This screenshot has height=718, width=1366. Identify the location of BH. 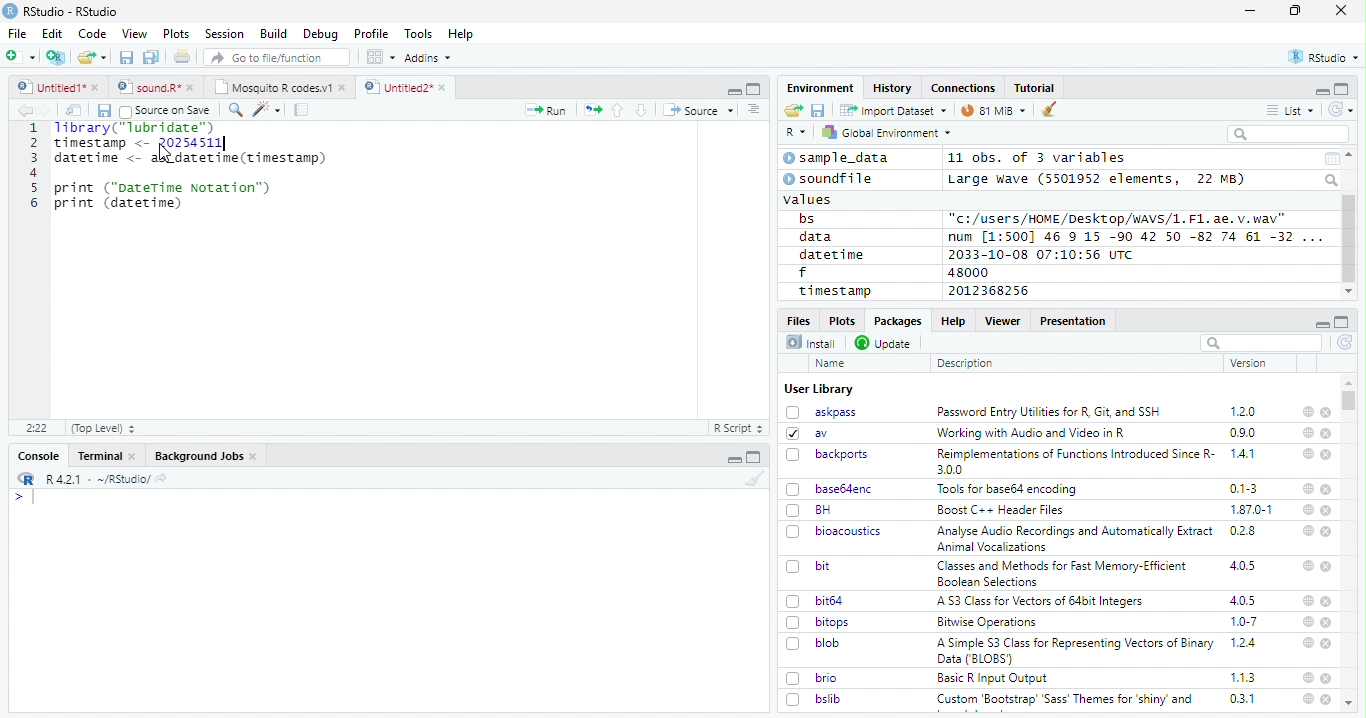
(811, 510).